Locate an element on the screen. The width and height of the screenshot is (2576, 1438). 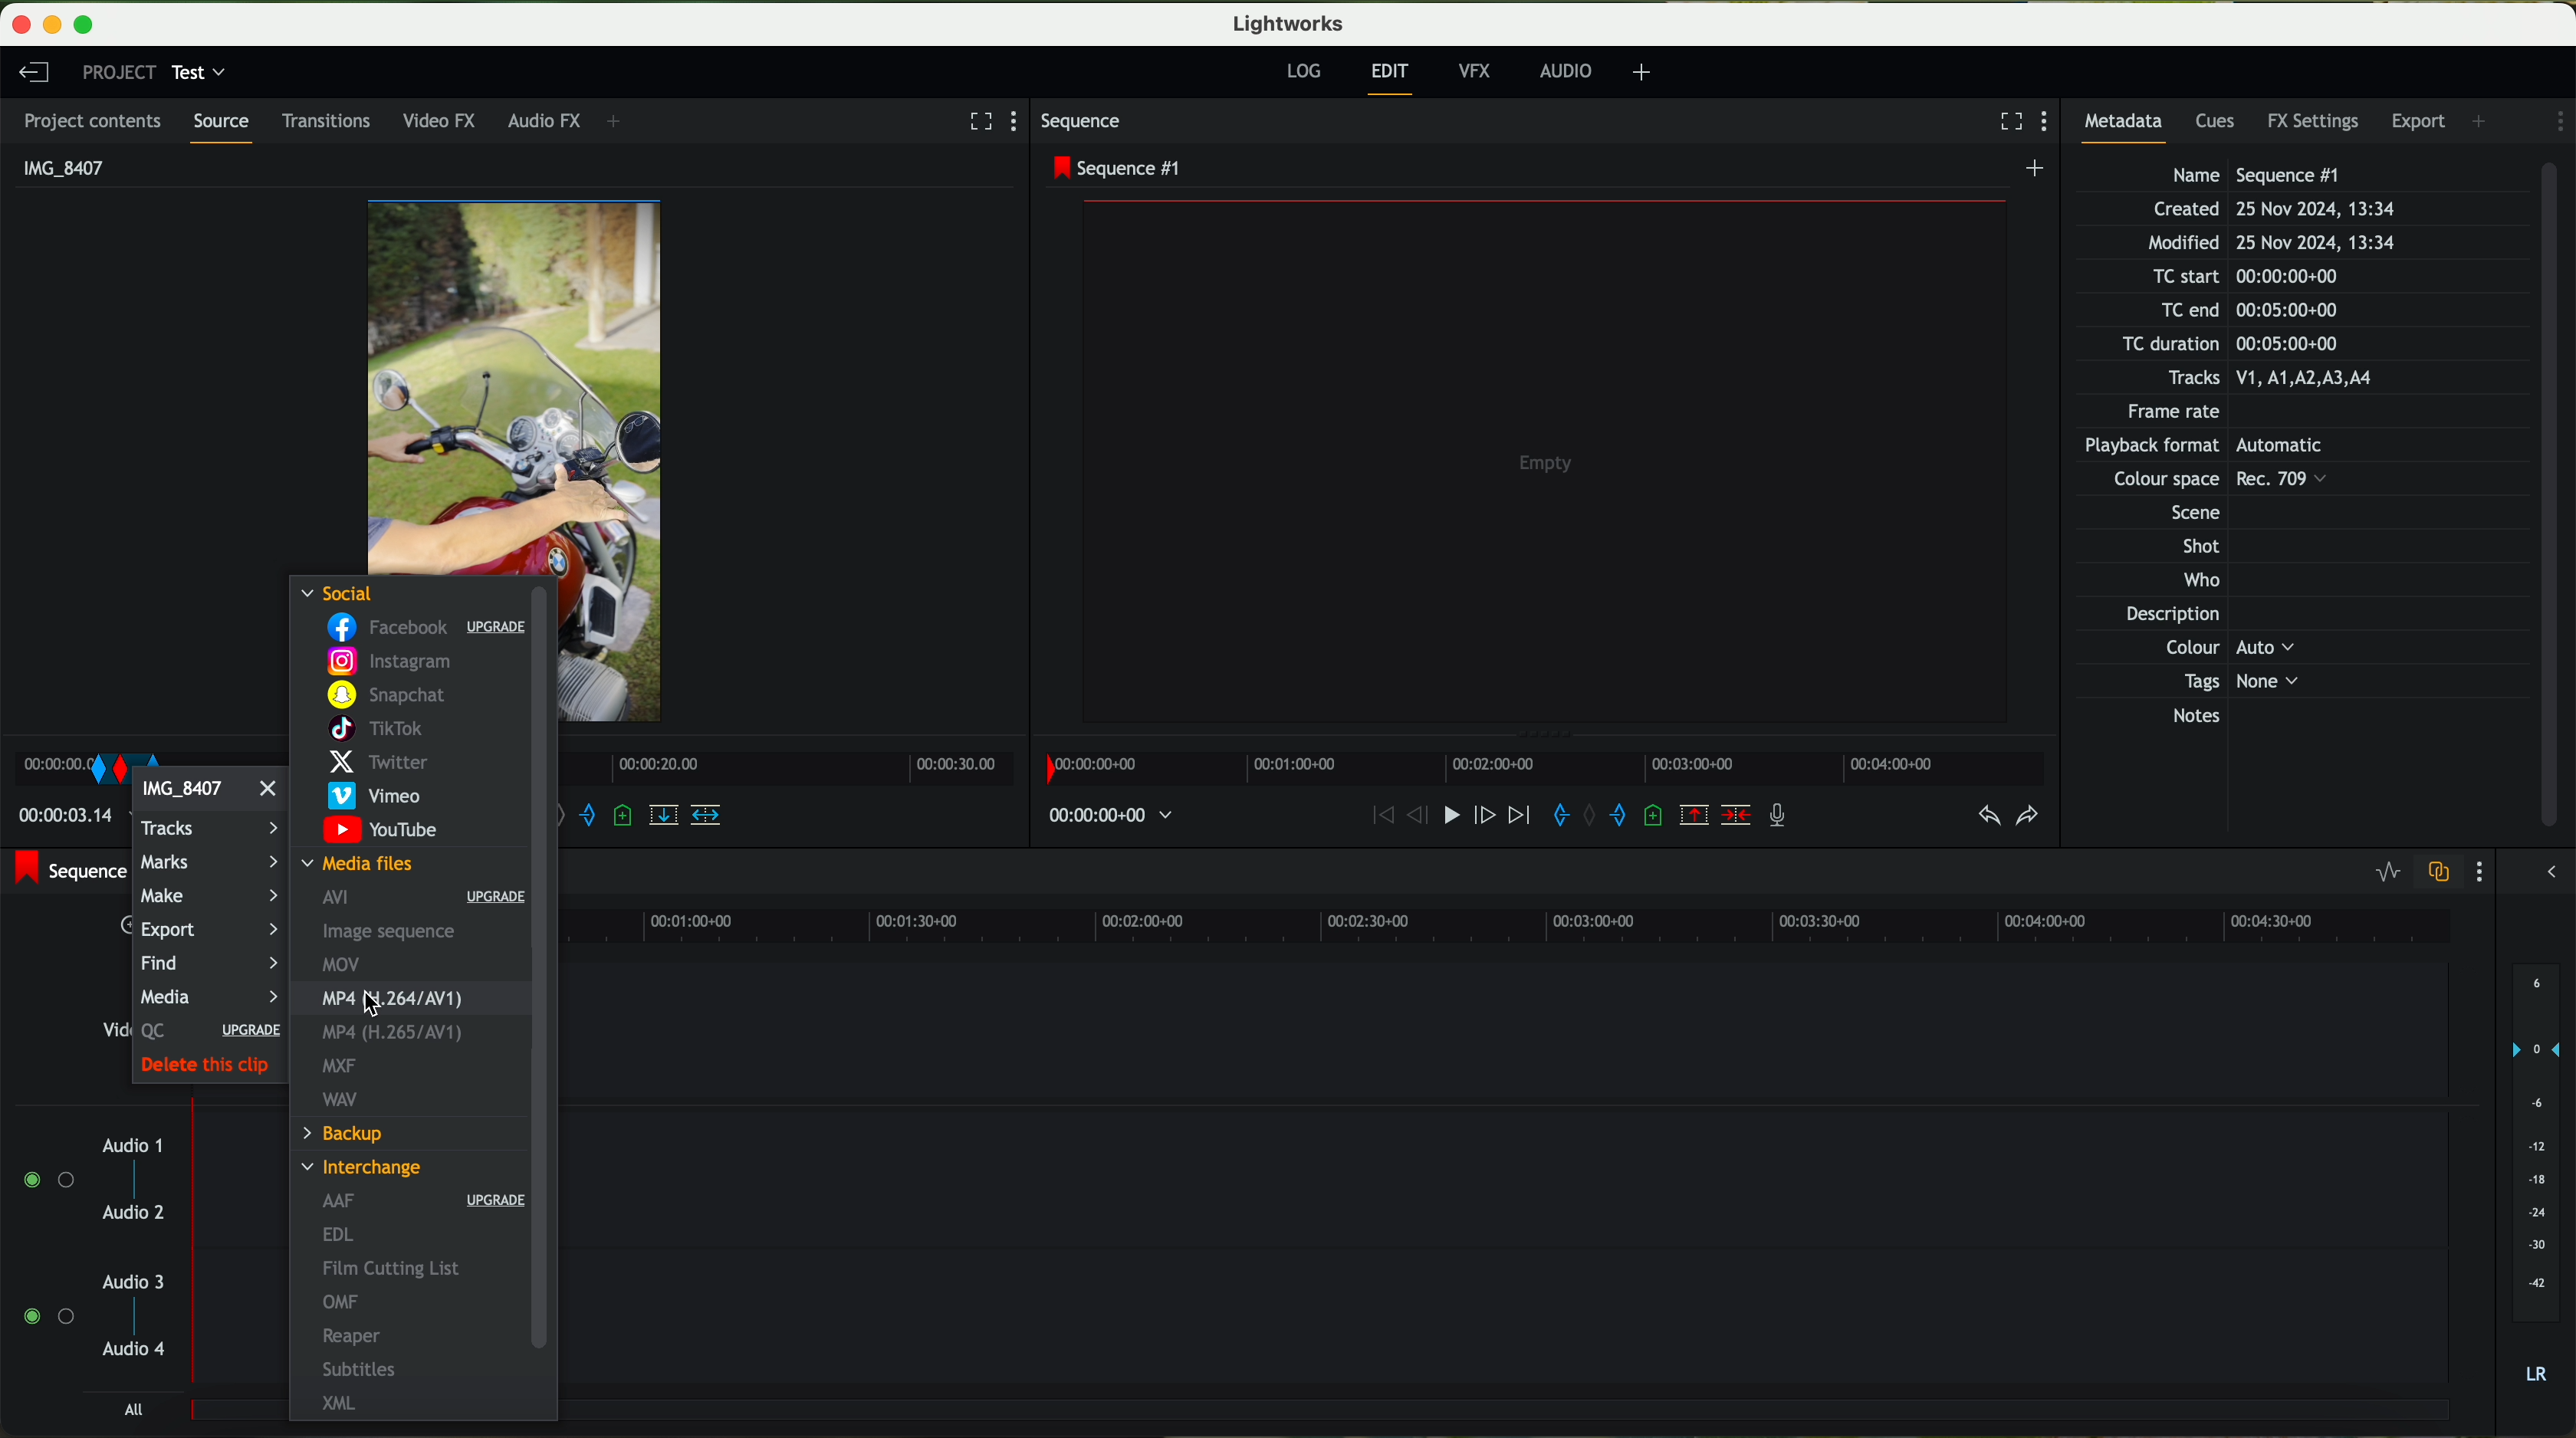
minimize is located at coordinates (47, 22).